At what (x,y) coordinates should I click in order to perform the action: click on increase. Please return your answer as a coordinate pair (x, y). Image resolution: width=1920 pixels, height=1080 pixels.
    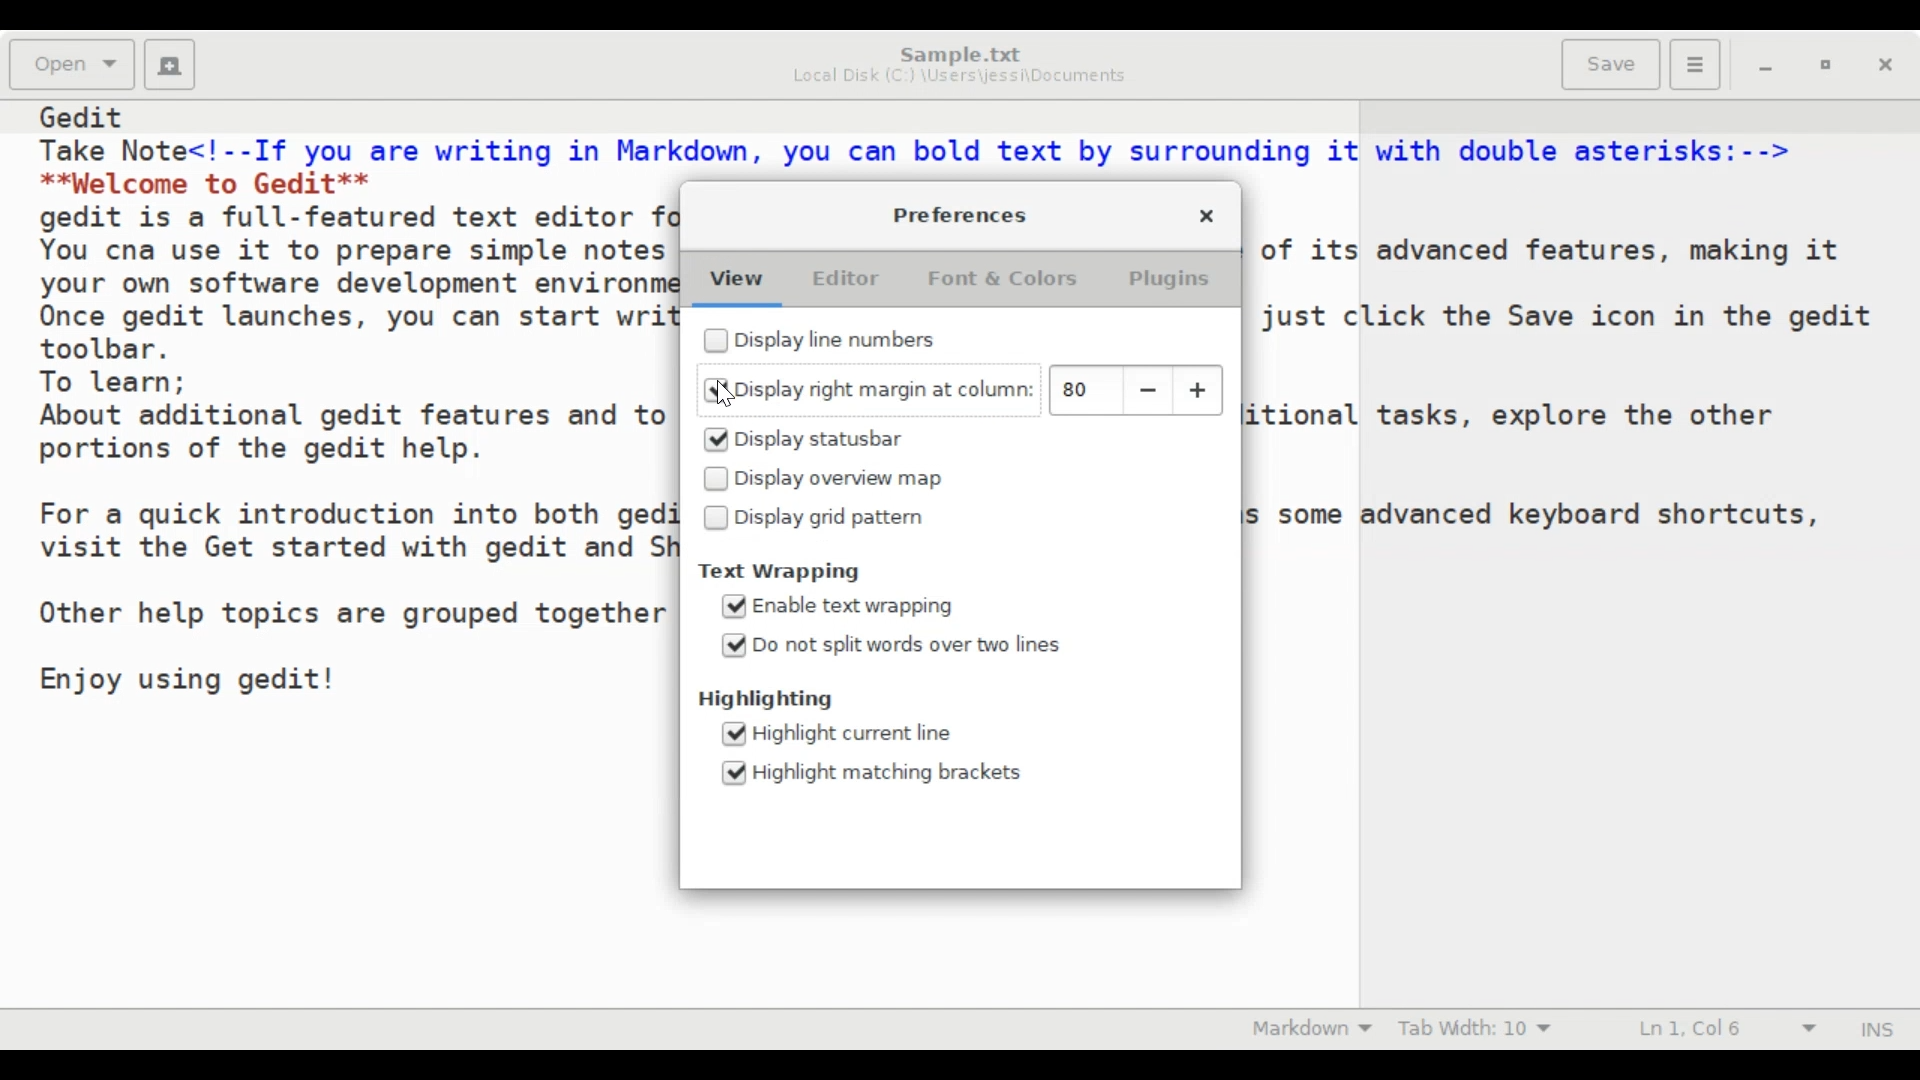
    Looking at the image, I should click on (1201, 392).